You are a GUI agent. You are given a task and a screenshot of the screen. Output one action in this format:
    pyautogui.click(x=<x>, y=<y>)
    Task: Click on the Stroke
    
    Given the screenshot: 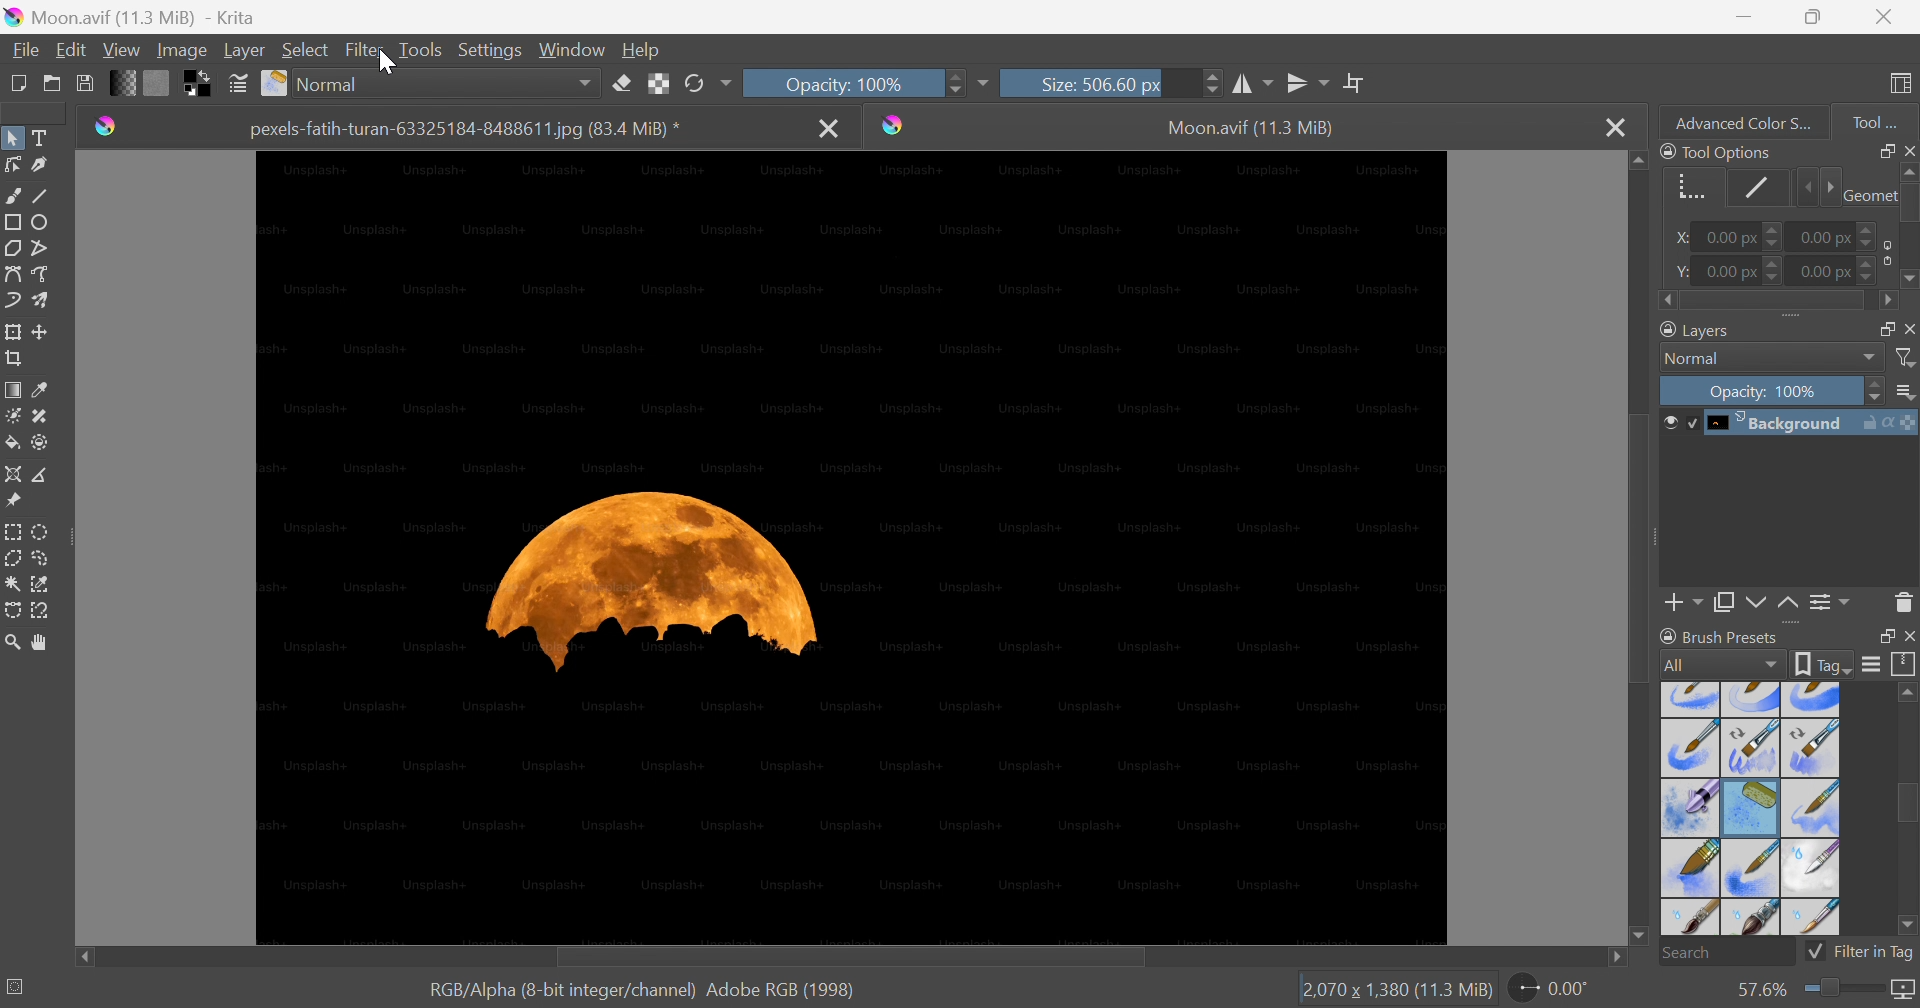 What is the action you would take?
    pyautogui.click(x=1752, y=189)
    